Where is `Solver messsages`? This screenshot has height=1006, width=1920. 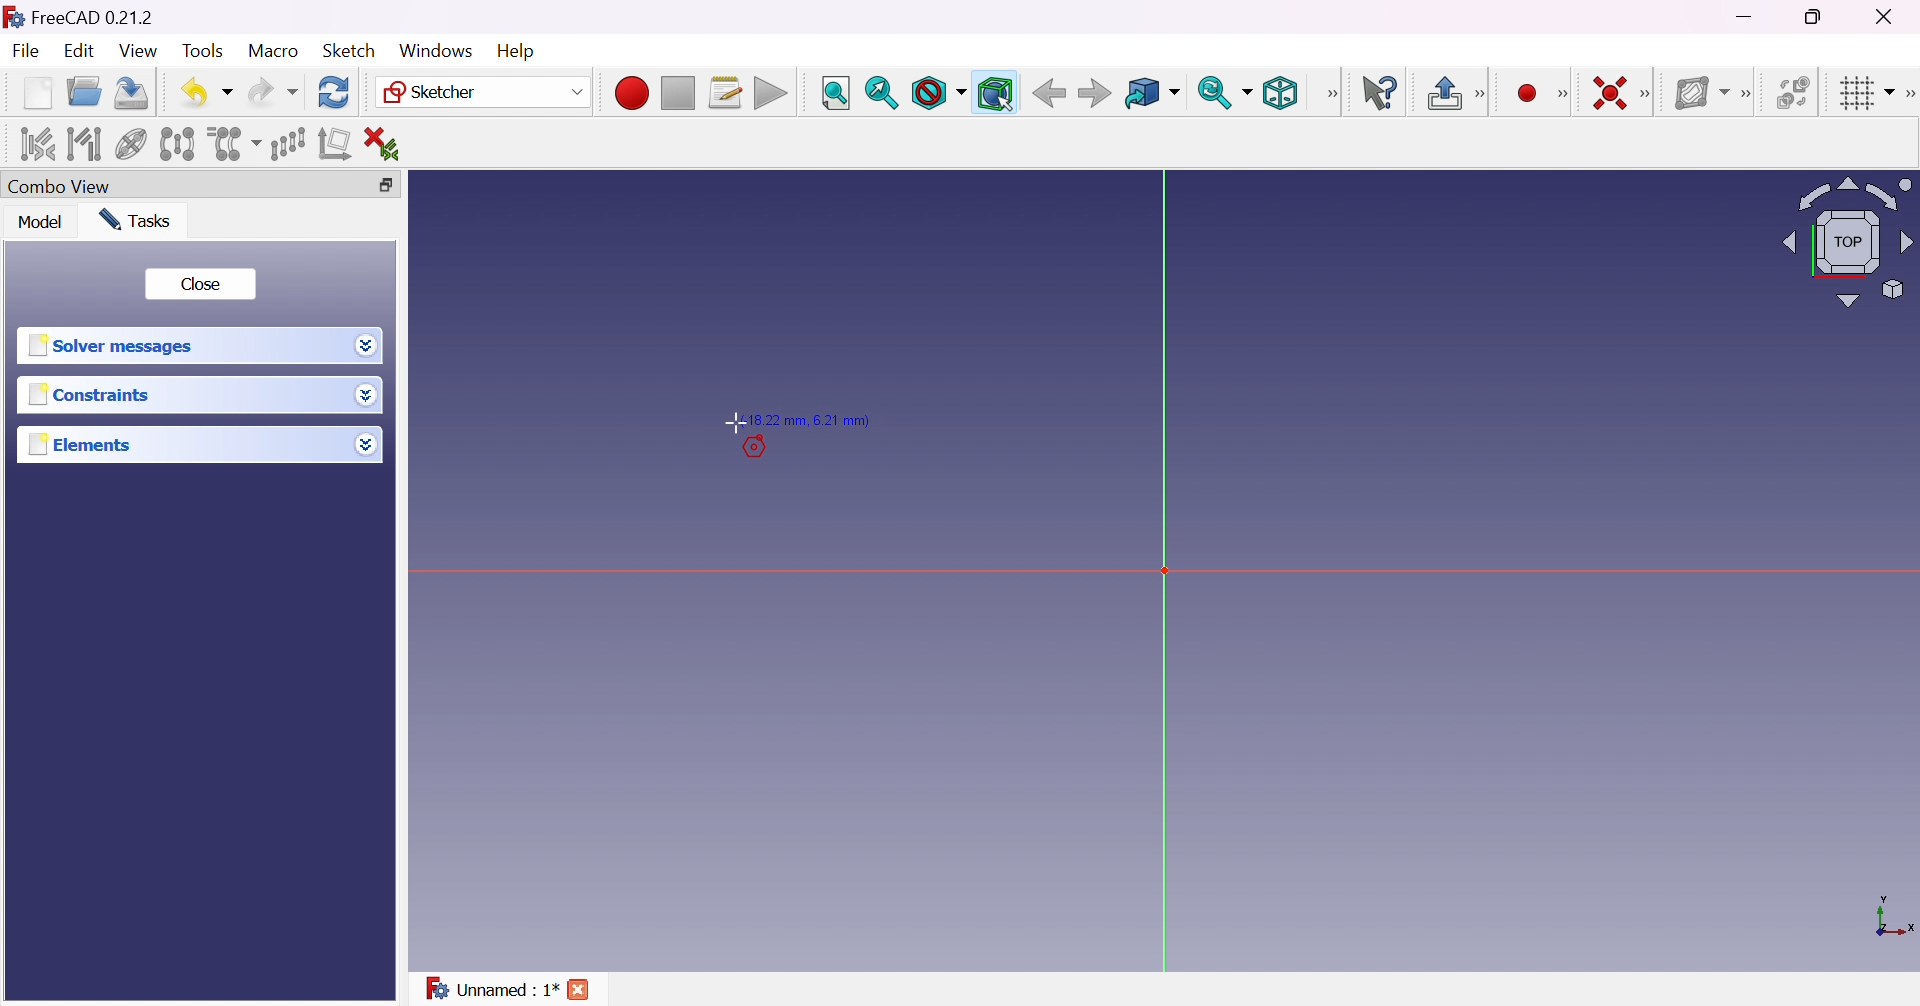
Solver messsages is located at coordinates (115, 346).